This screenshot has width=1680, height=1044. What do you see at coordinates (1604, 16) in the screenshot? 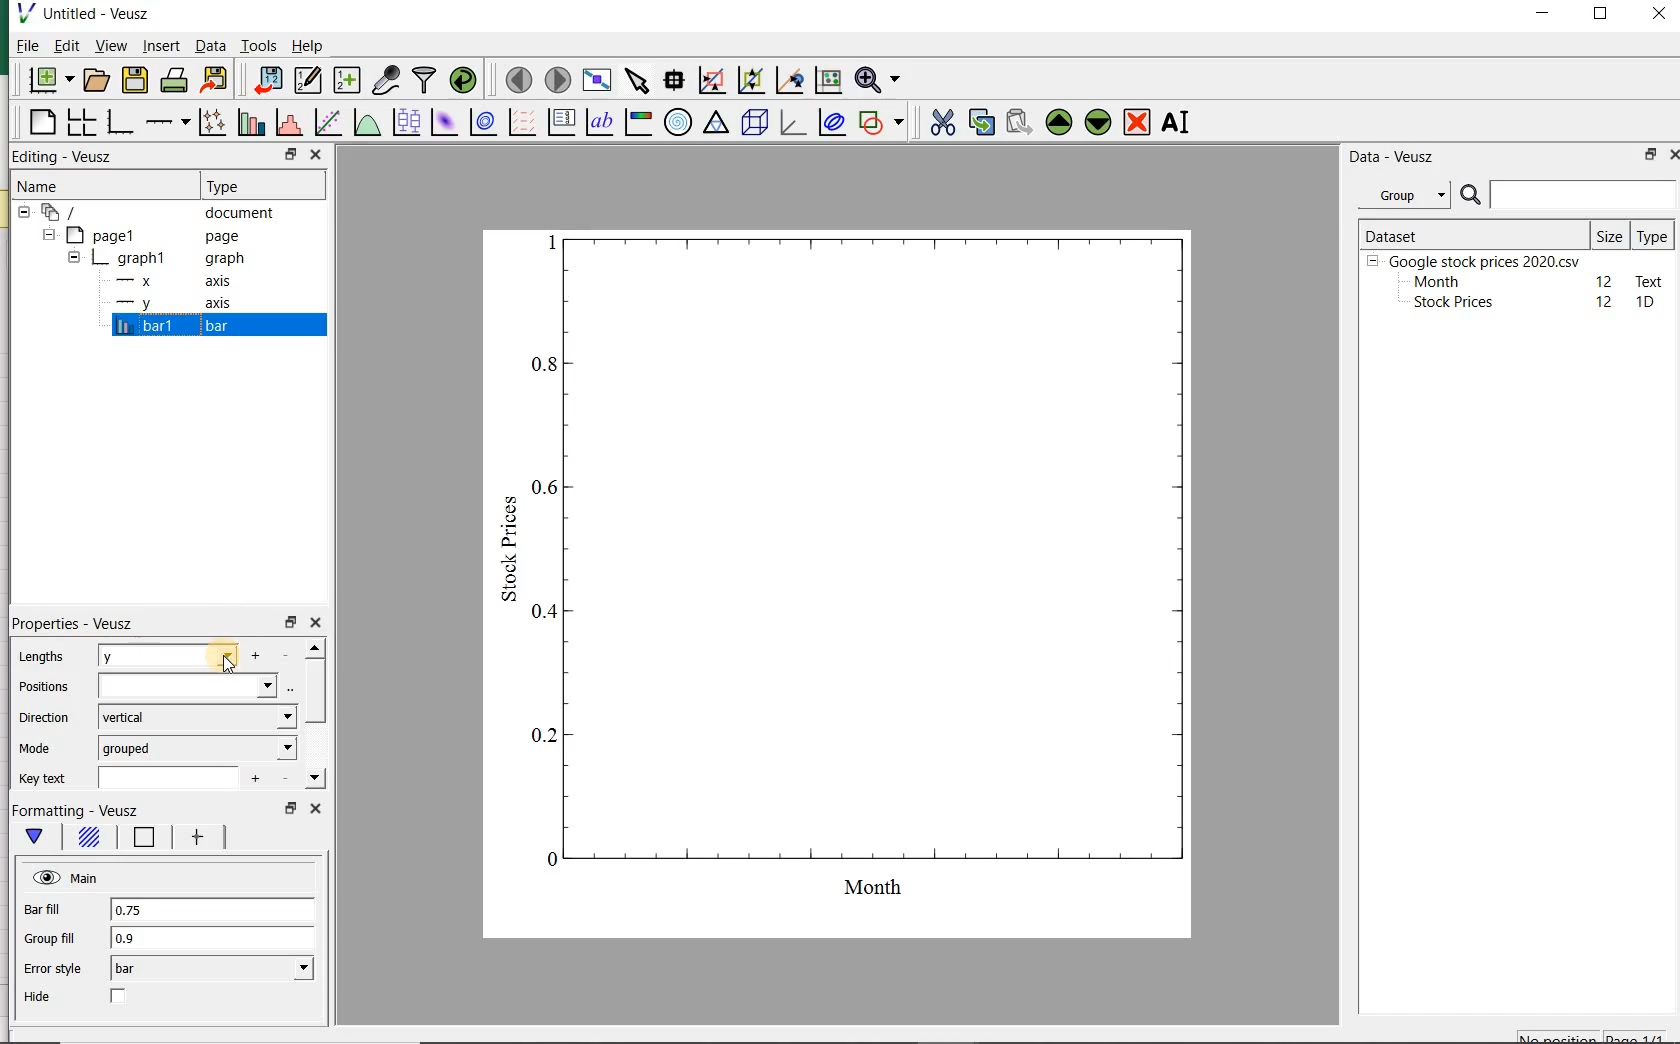
I see `maximize` at bounding box center [1604, 16].